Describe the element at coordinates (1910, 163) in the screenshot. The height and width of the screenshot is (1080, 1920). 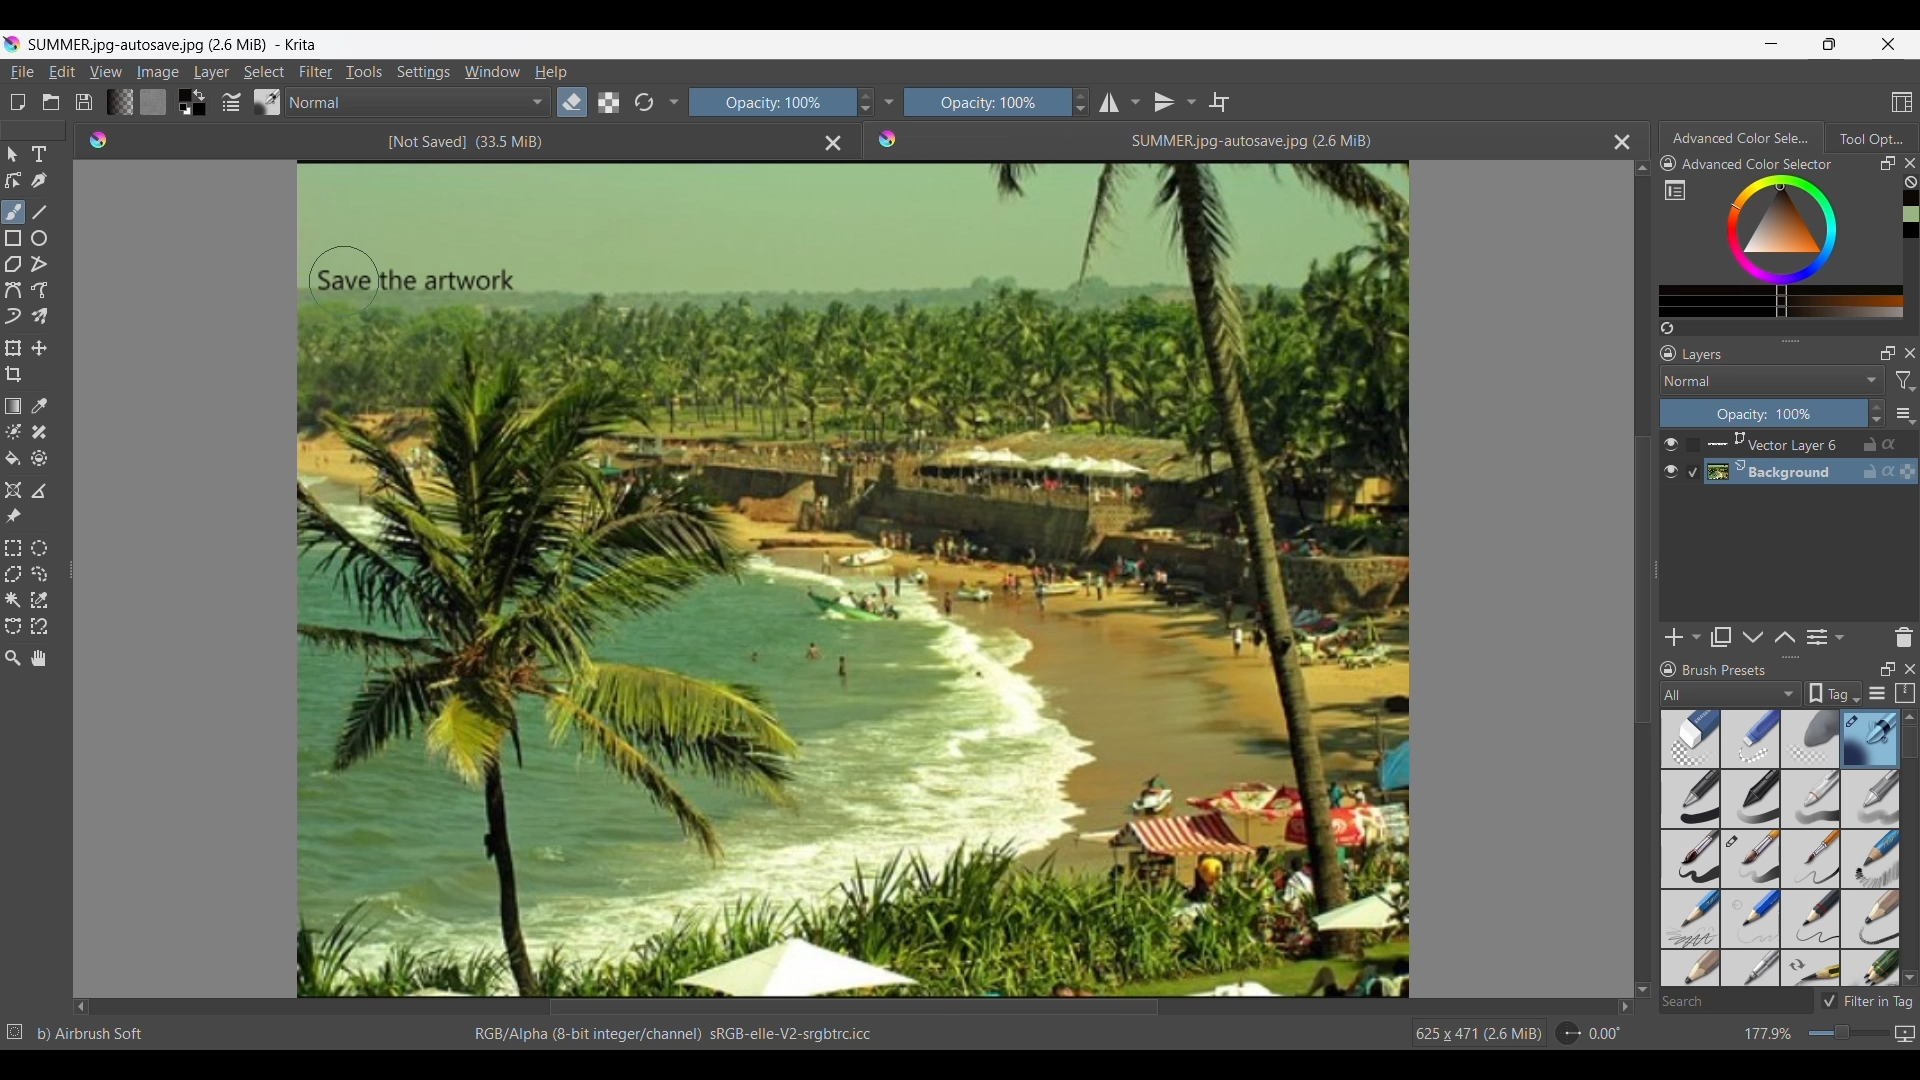
I see `Close color panel` at that location.